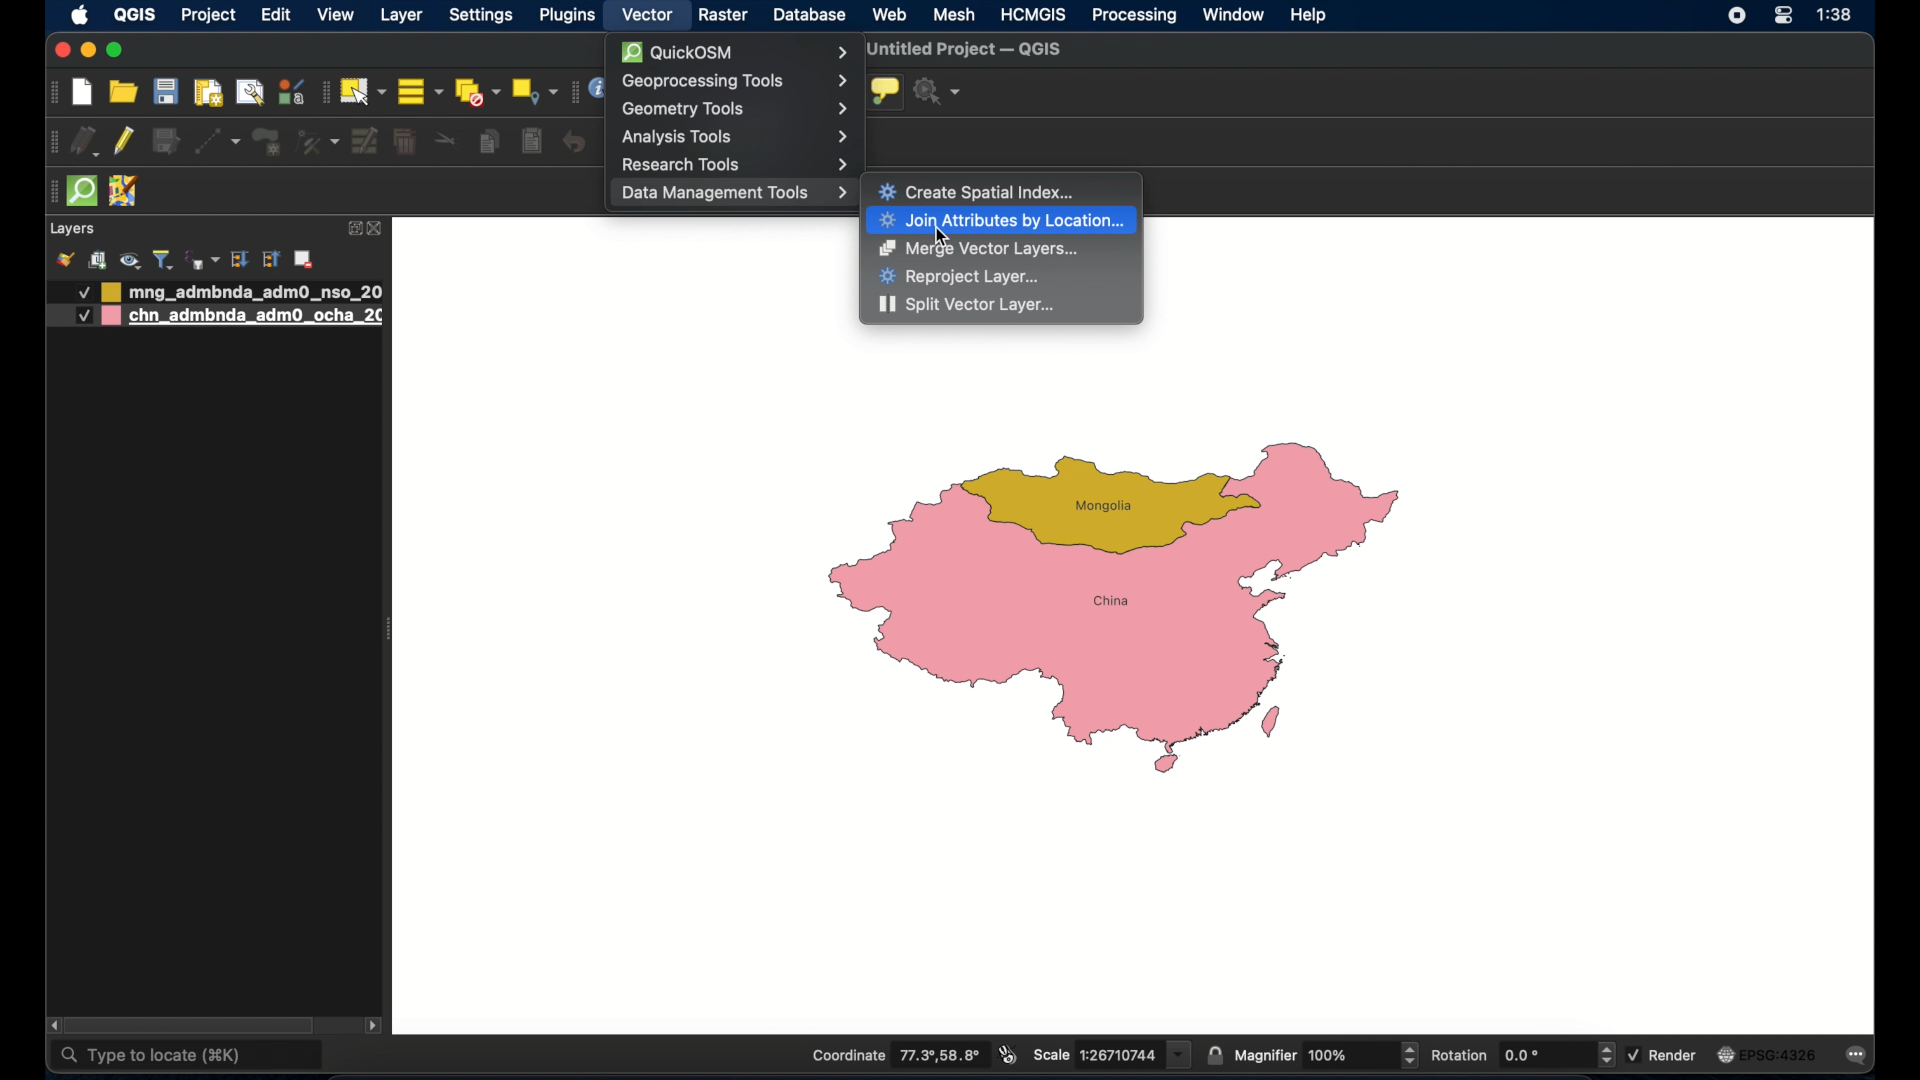  Describe the element at coordinates (651, 16) in the screenshot. I see `vector` at that location.